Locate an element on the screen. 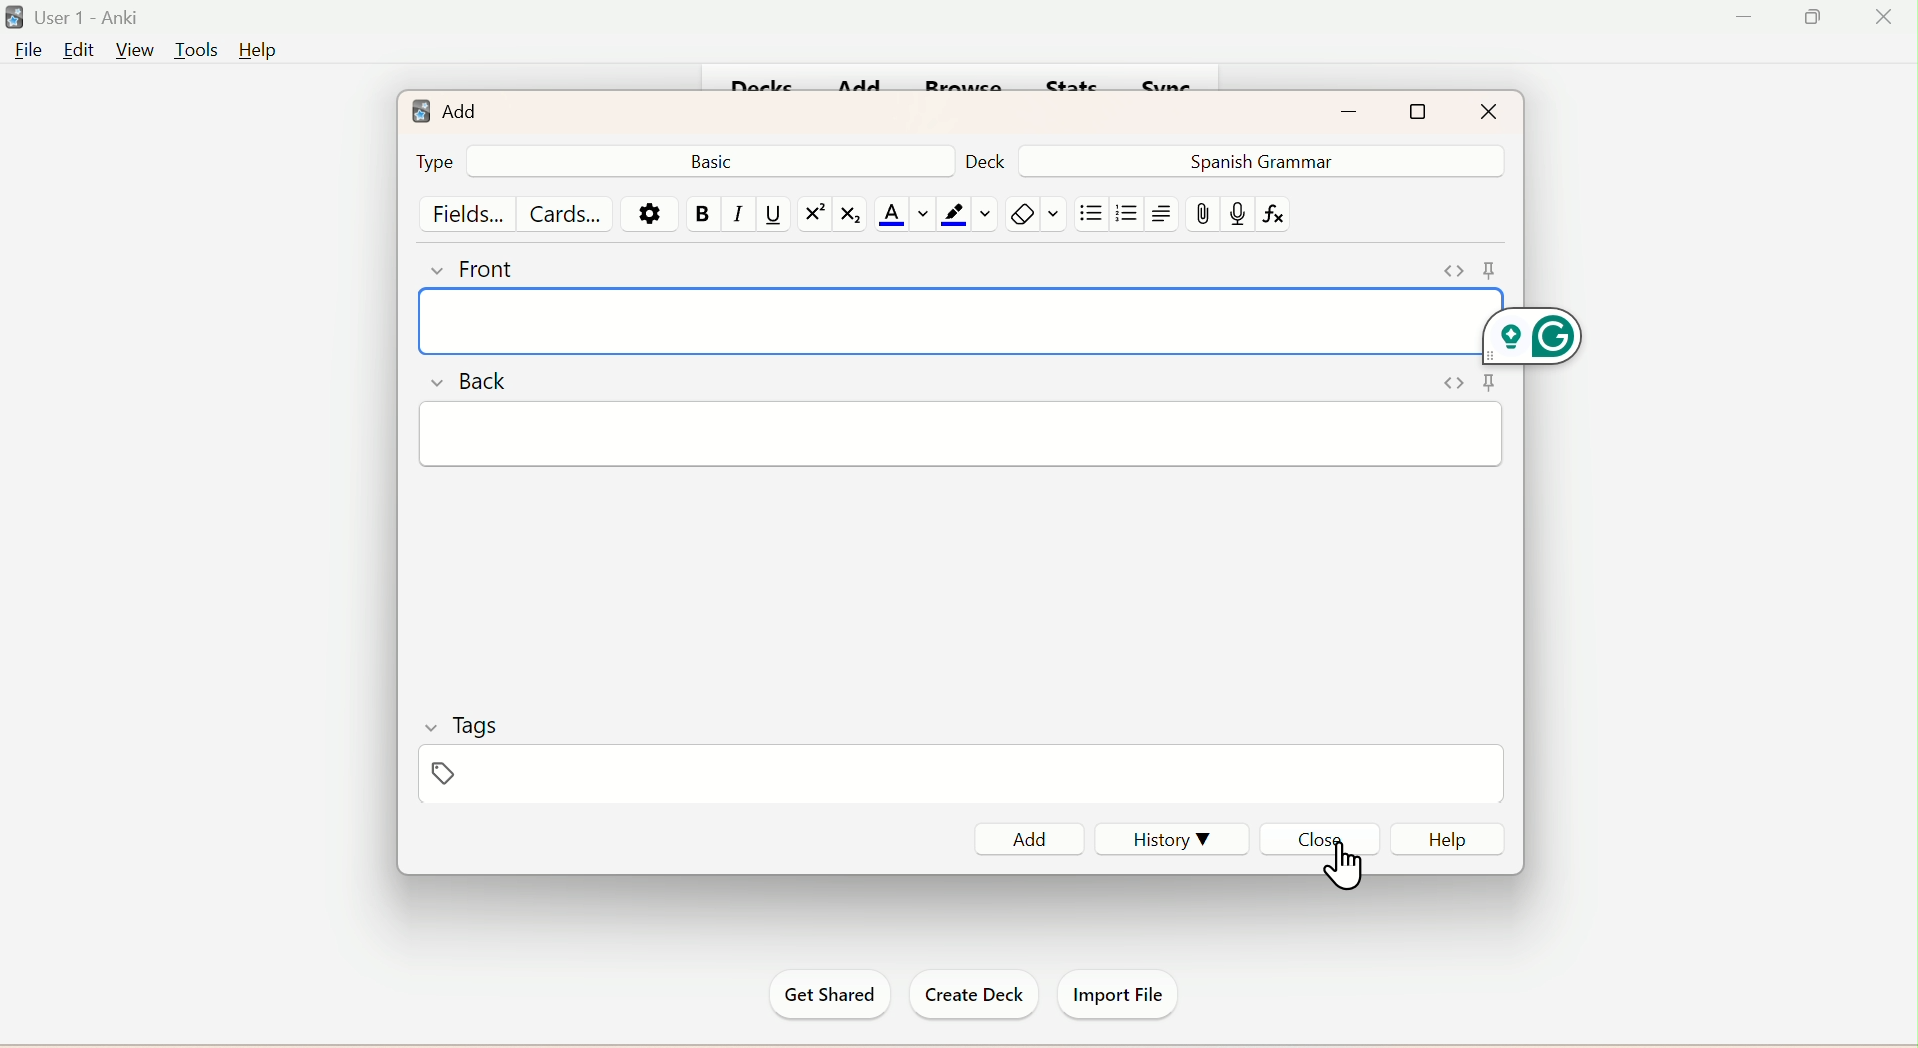 The image size is (1918, 1048). Unorgganised List is located at coordinates (1091, 214).